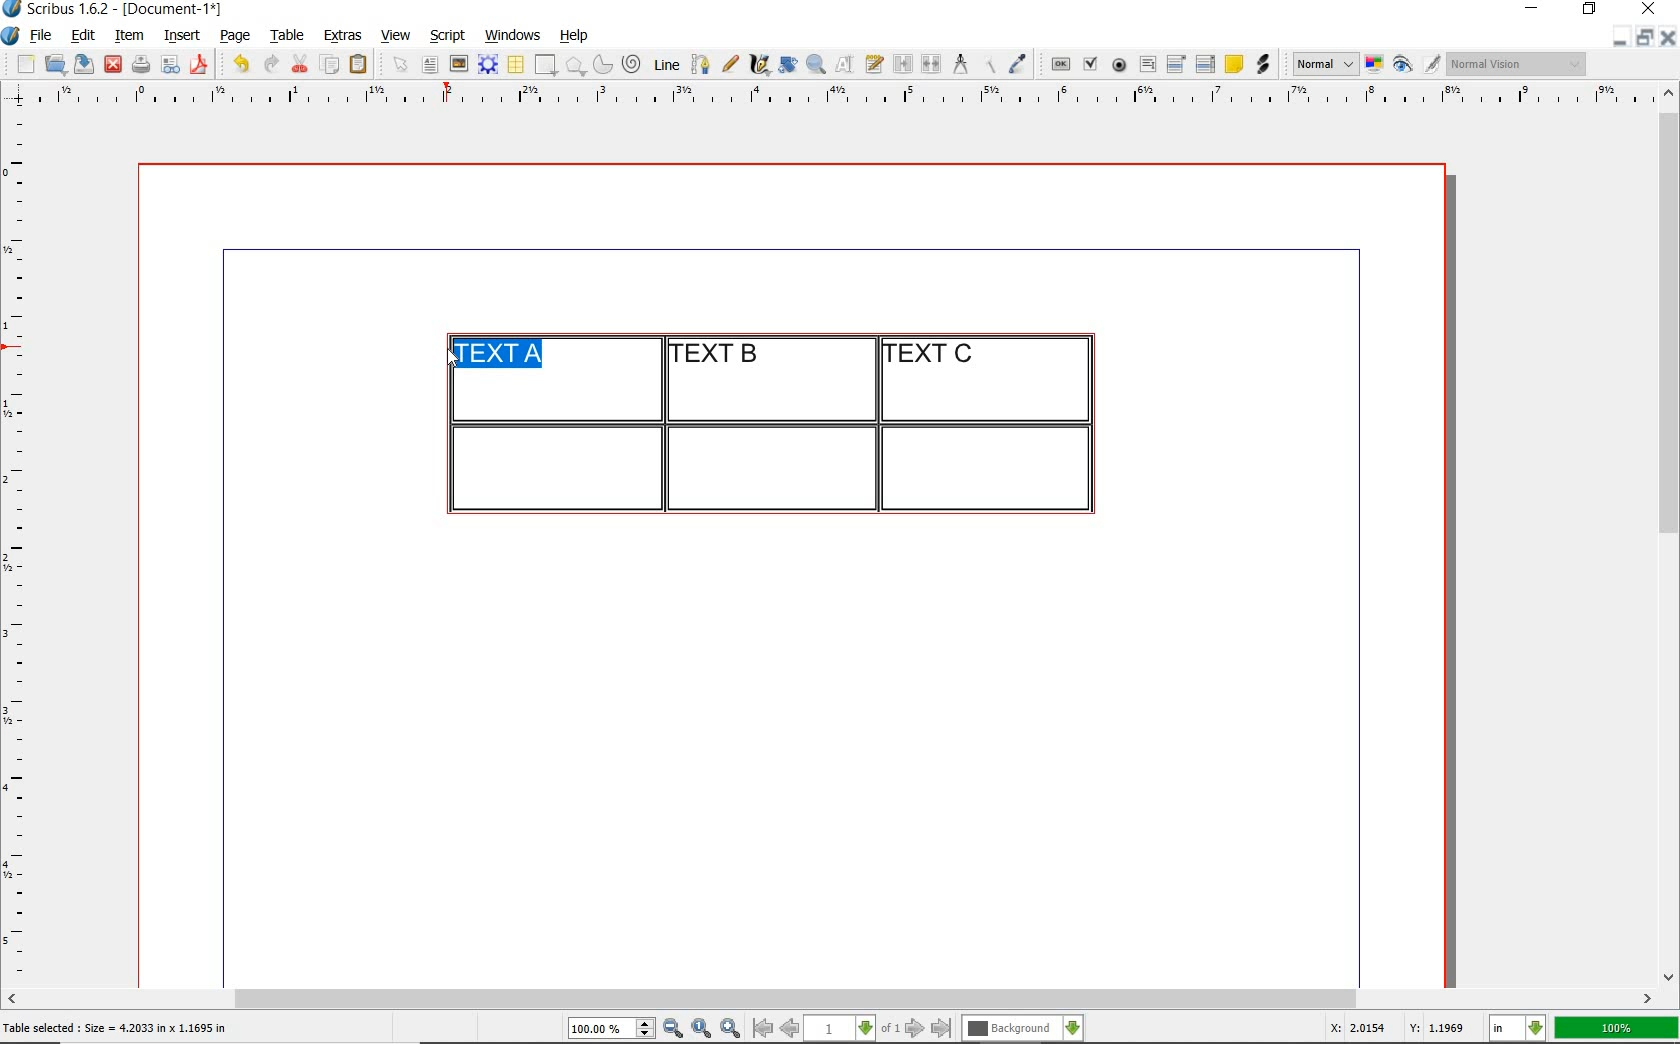 This screenshot has height=1044, width=1680. Describe the element at coordinates (269, 62) in the screenshot. I see `redo` at that location.